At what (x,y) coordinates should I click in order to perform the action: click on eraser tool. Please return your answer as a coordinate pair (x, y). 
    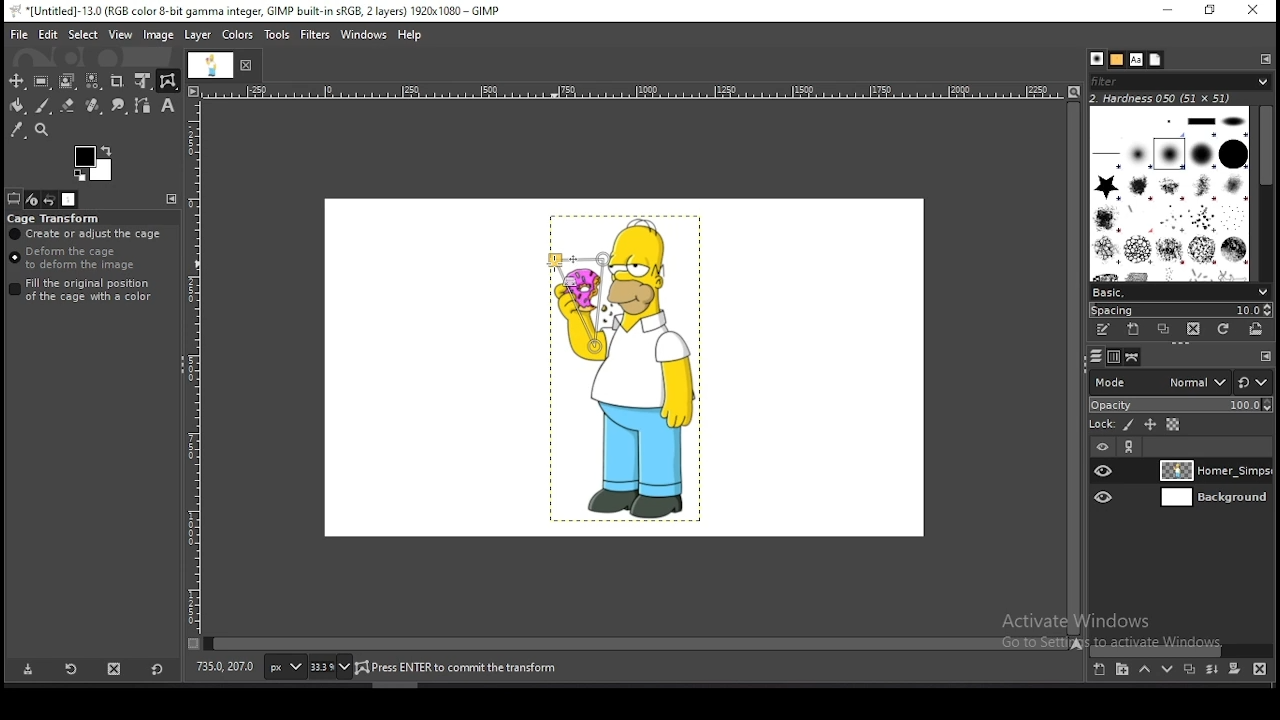
    Looking at the image, I should click on (68, 106).